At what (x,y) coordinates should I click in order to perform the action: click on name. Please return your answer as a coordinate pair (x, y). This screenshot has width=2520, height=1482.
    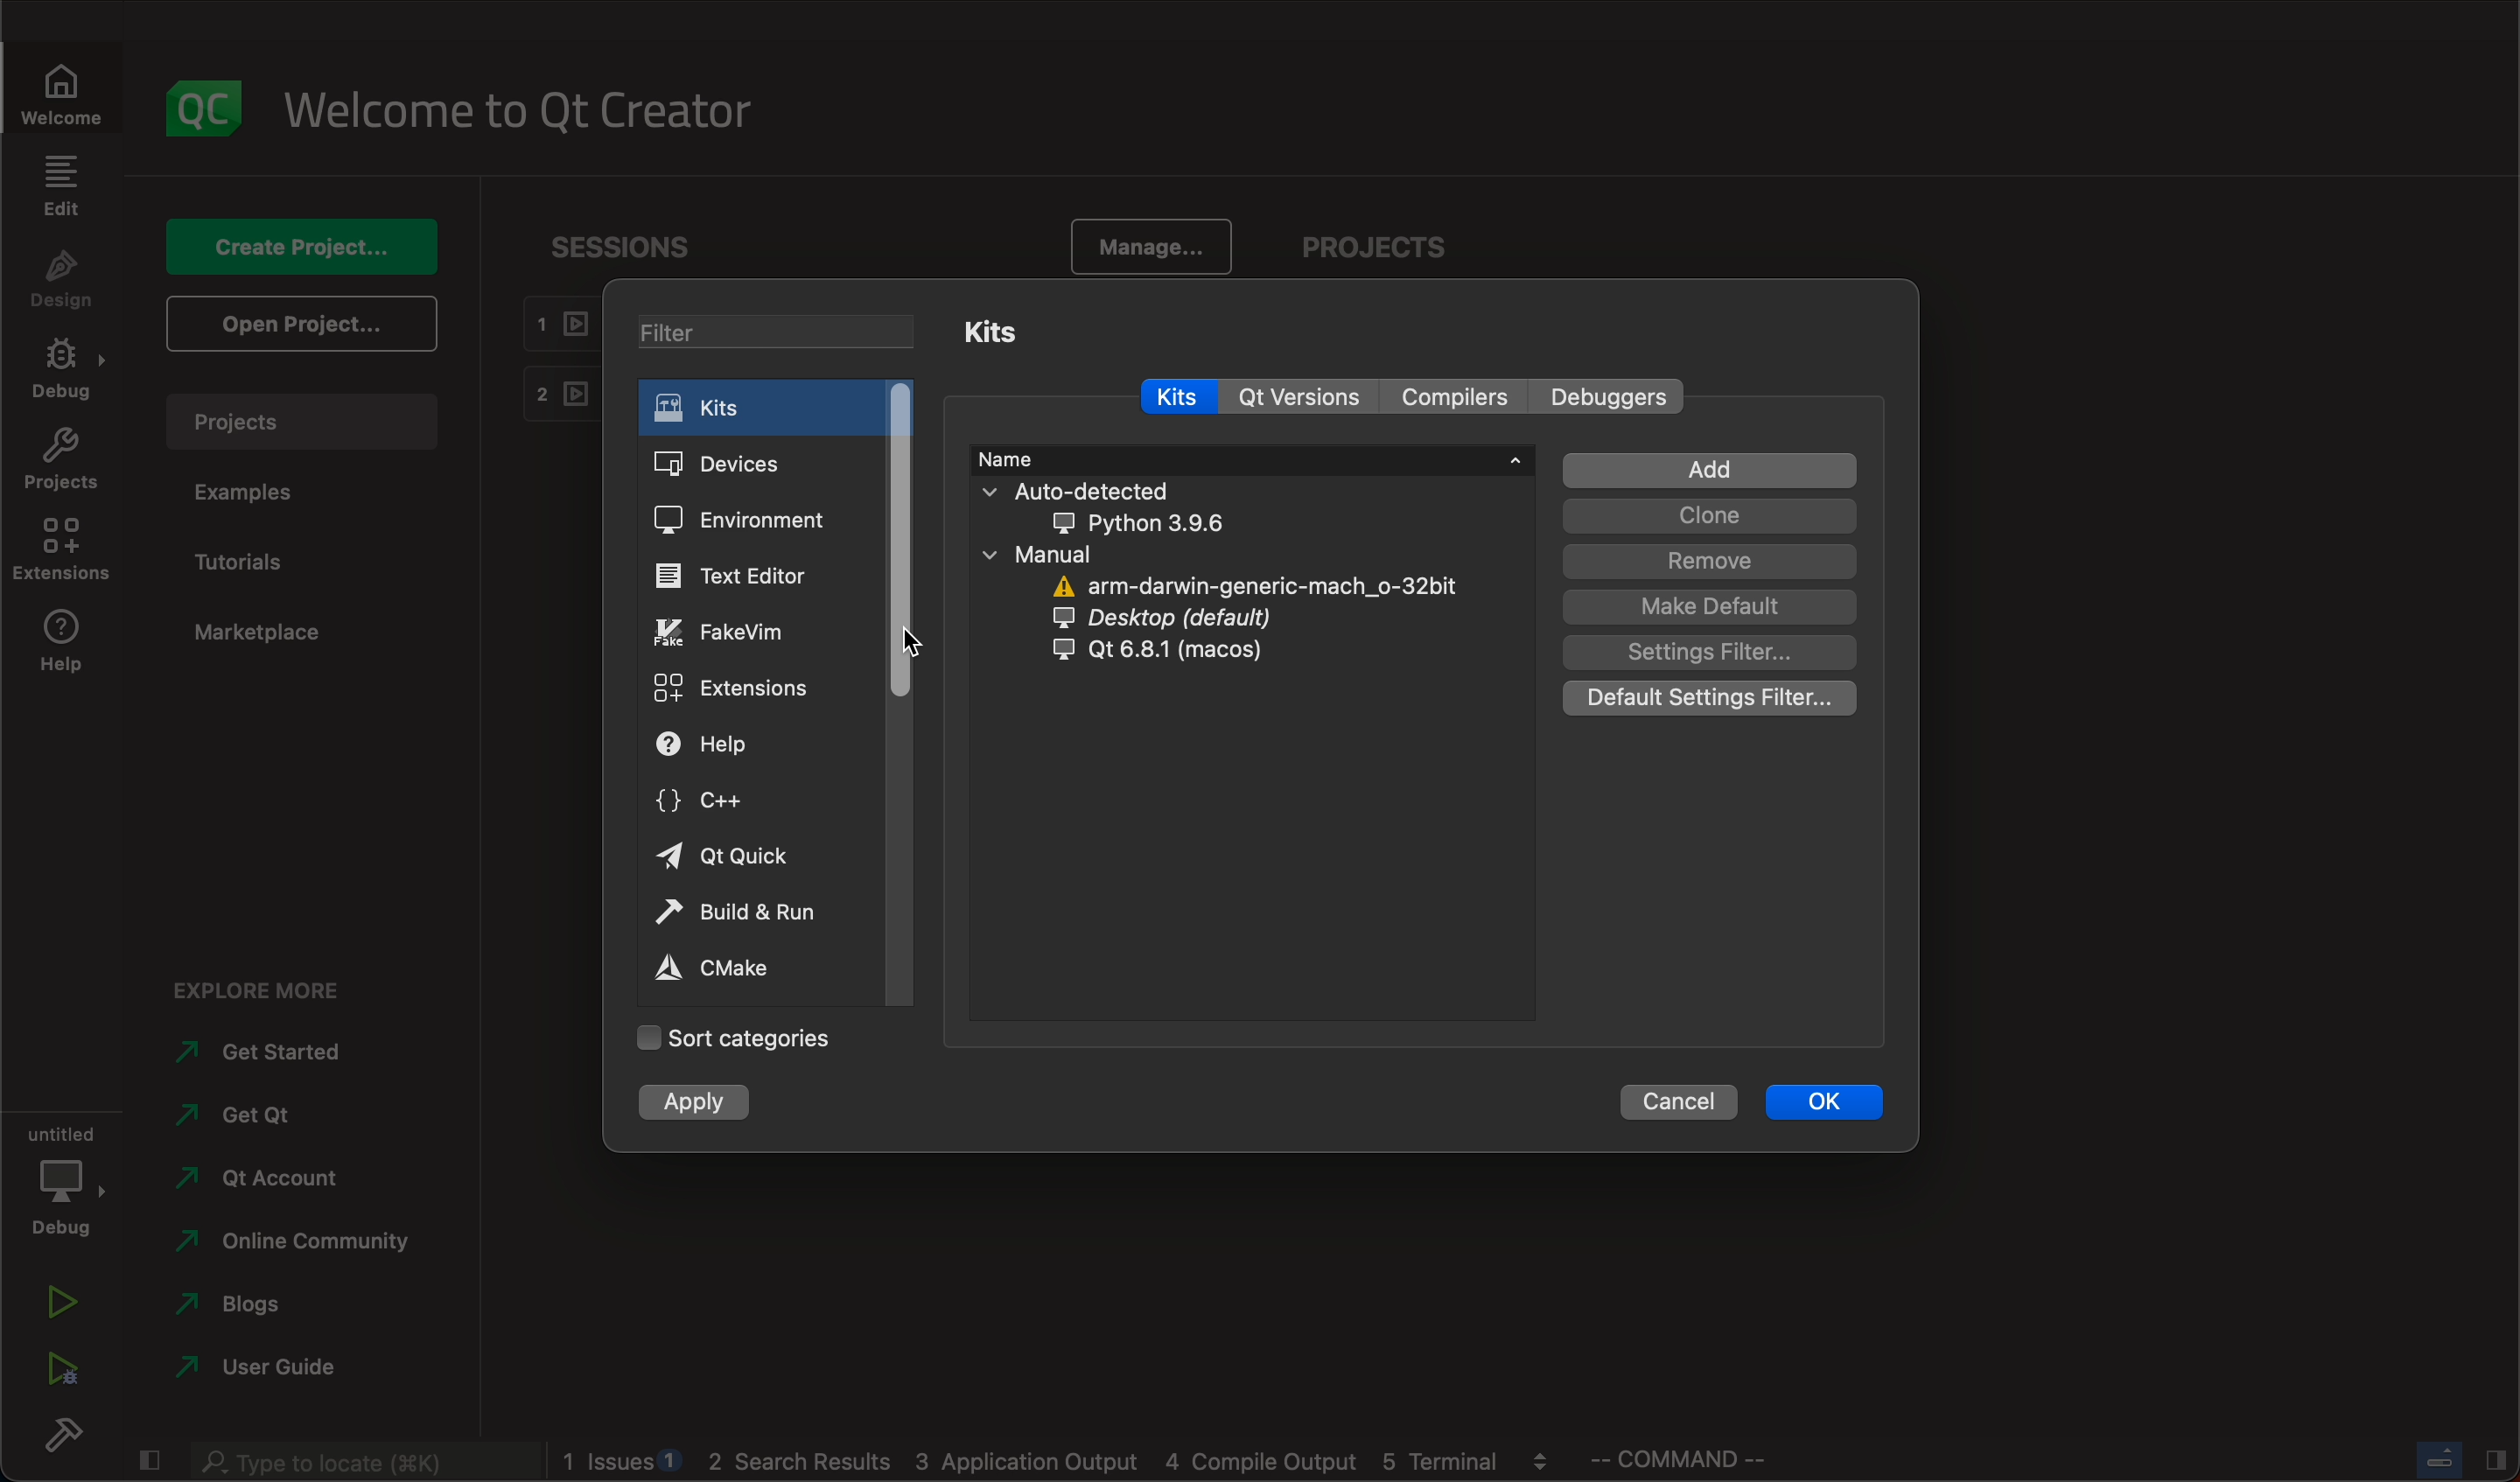
    Looking at the image, I should click on (1251, 459).